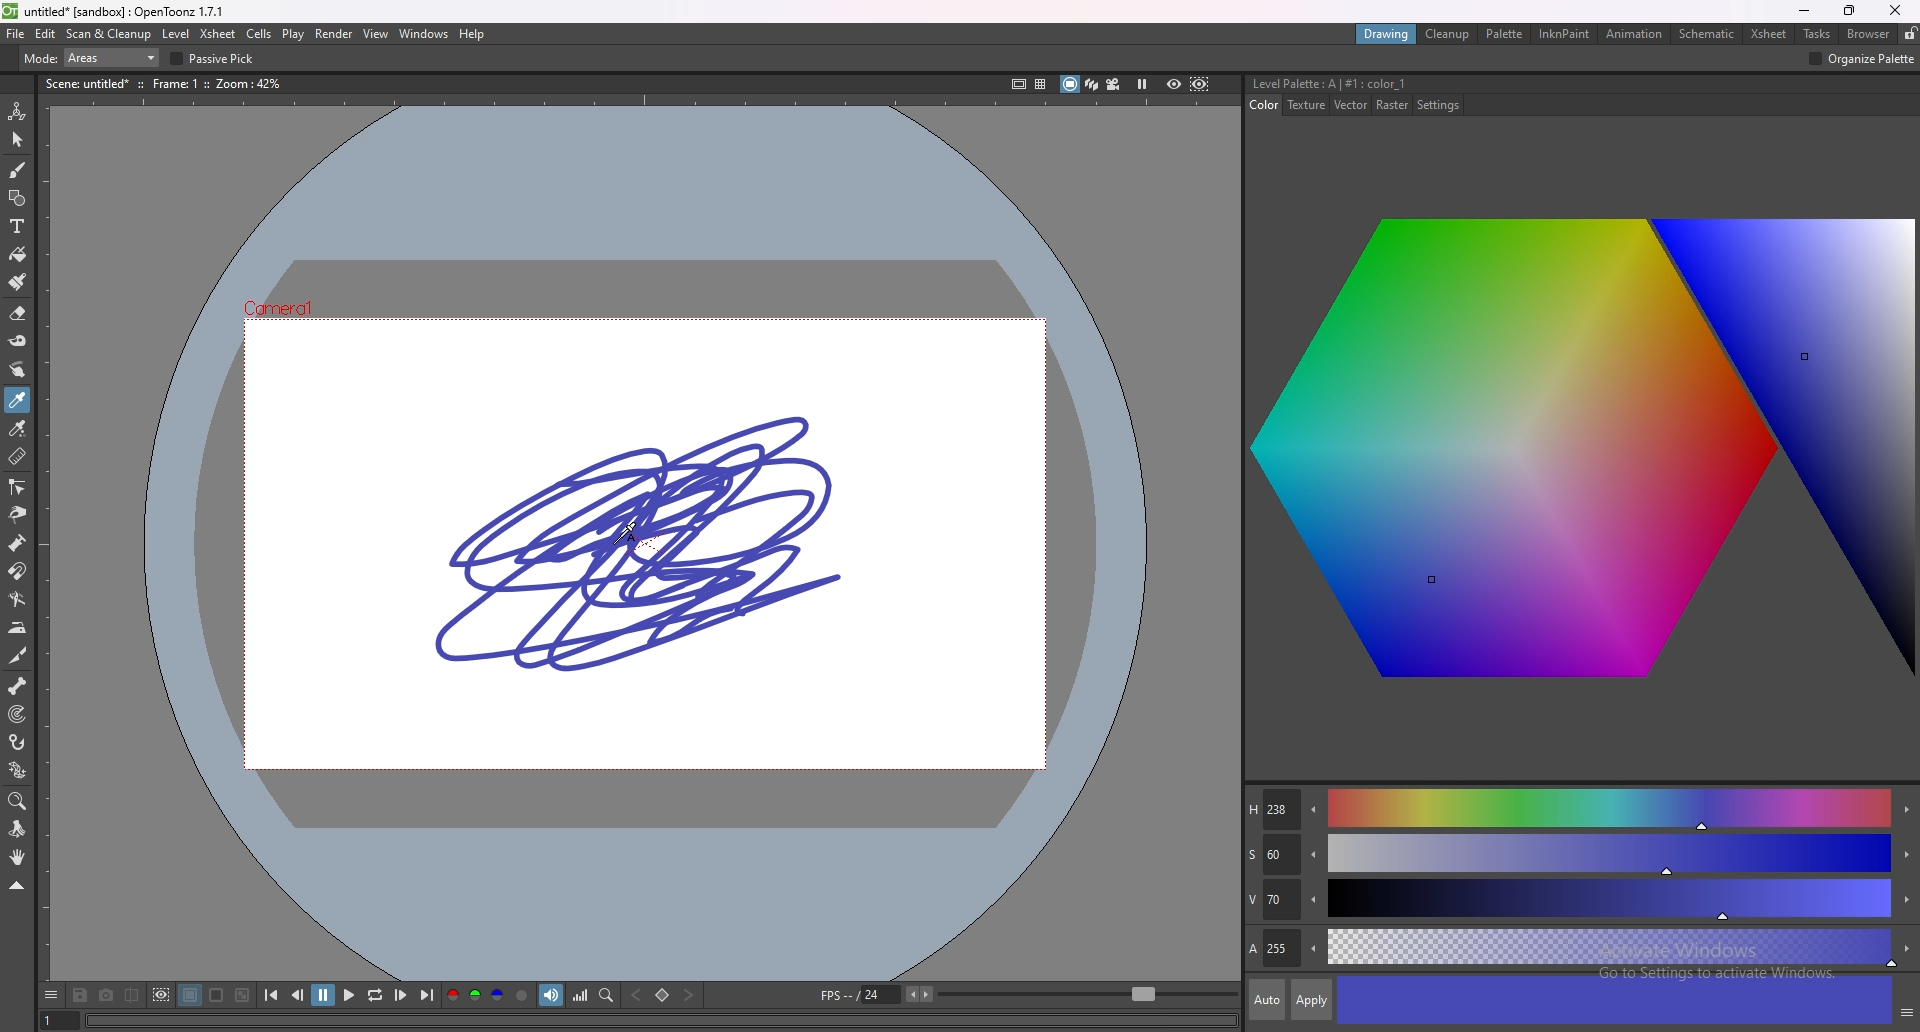  What do you see at coordinates (1587, 456) in the screenshot?
I see `color gradient` at bounding box center [1587, 456].